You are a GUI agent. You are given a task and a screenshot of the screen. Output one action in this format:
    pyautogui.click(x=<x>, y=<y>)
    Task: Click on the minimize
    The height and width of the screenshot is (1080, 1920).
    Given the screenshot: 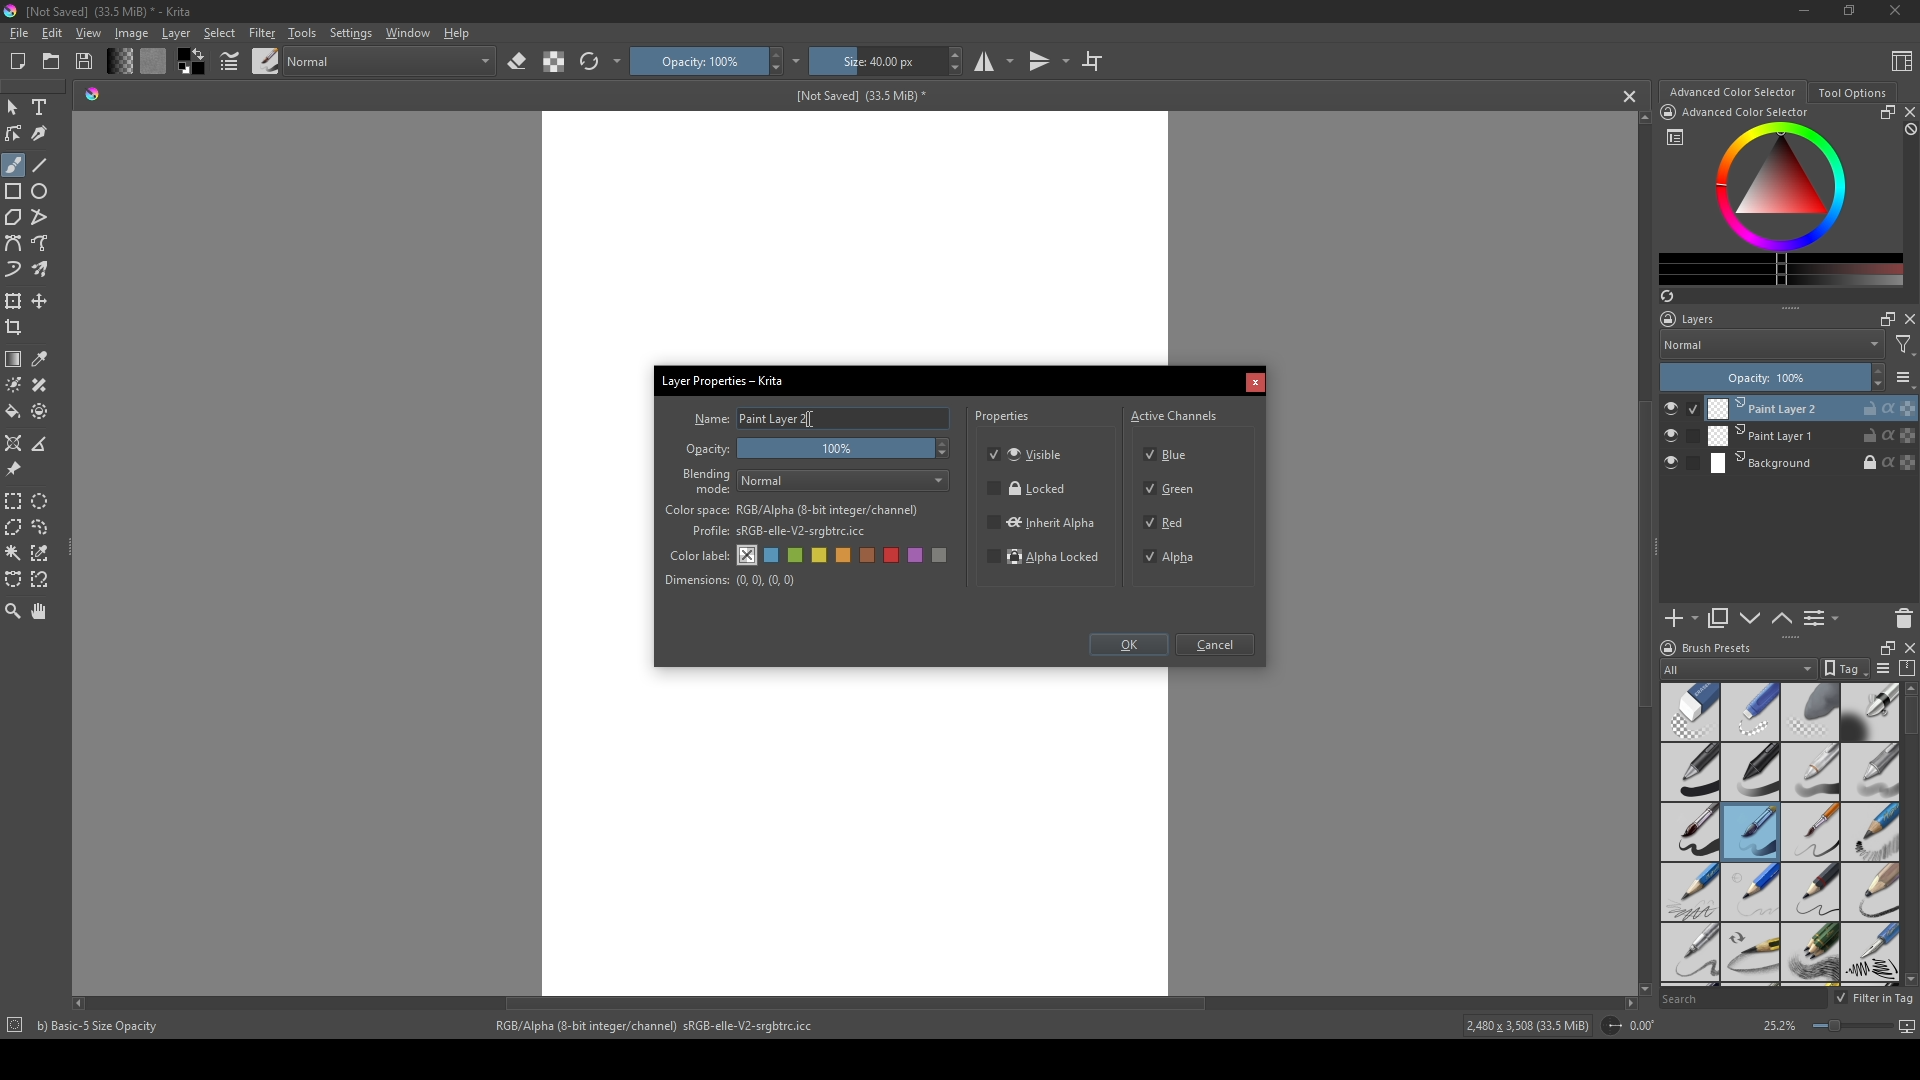 What is the action you would take?
    pyautogui.click(x=1805, y=10)
    